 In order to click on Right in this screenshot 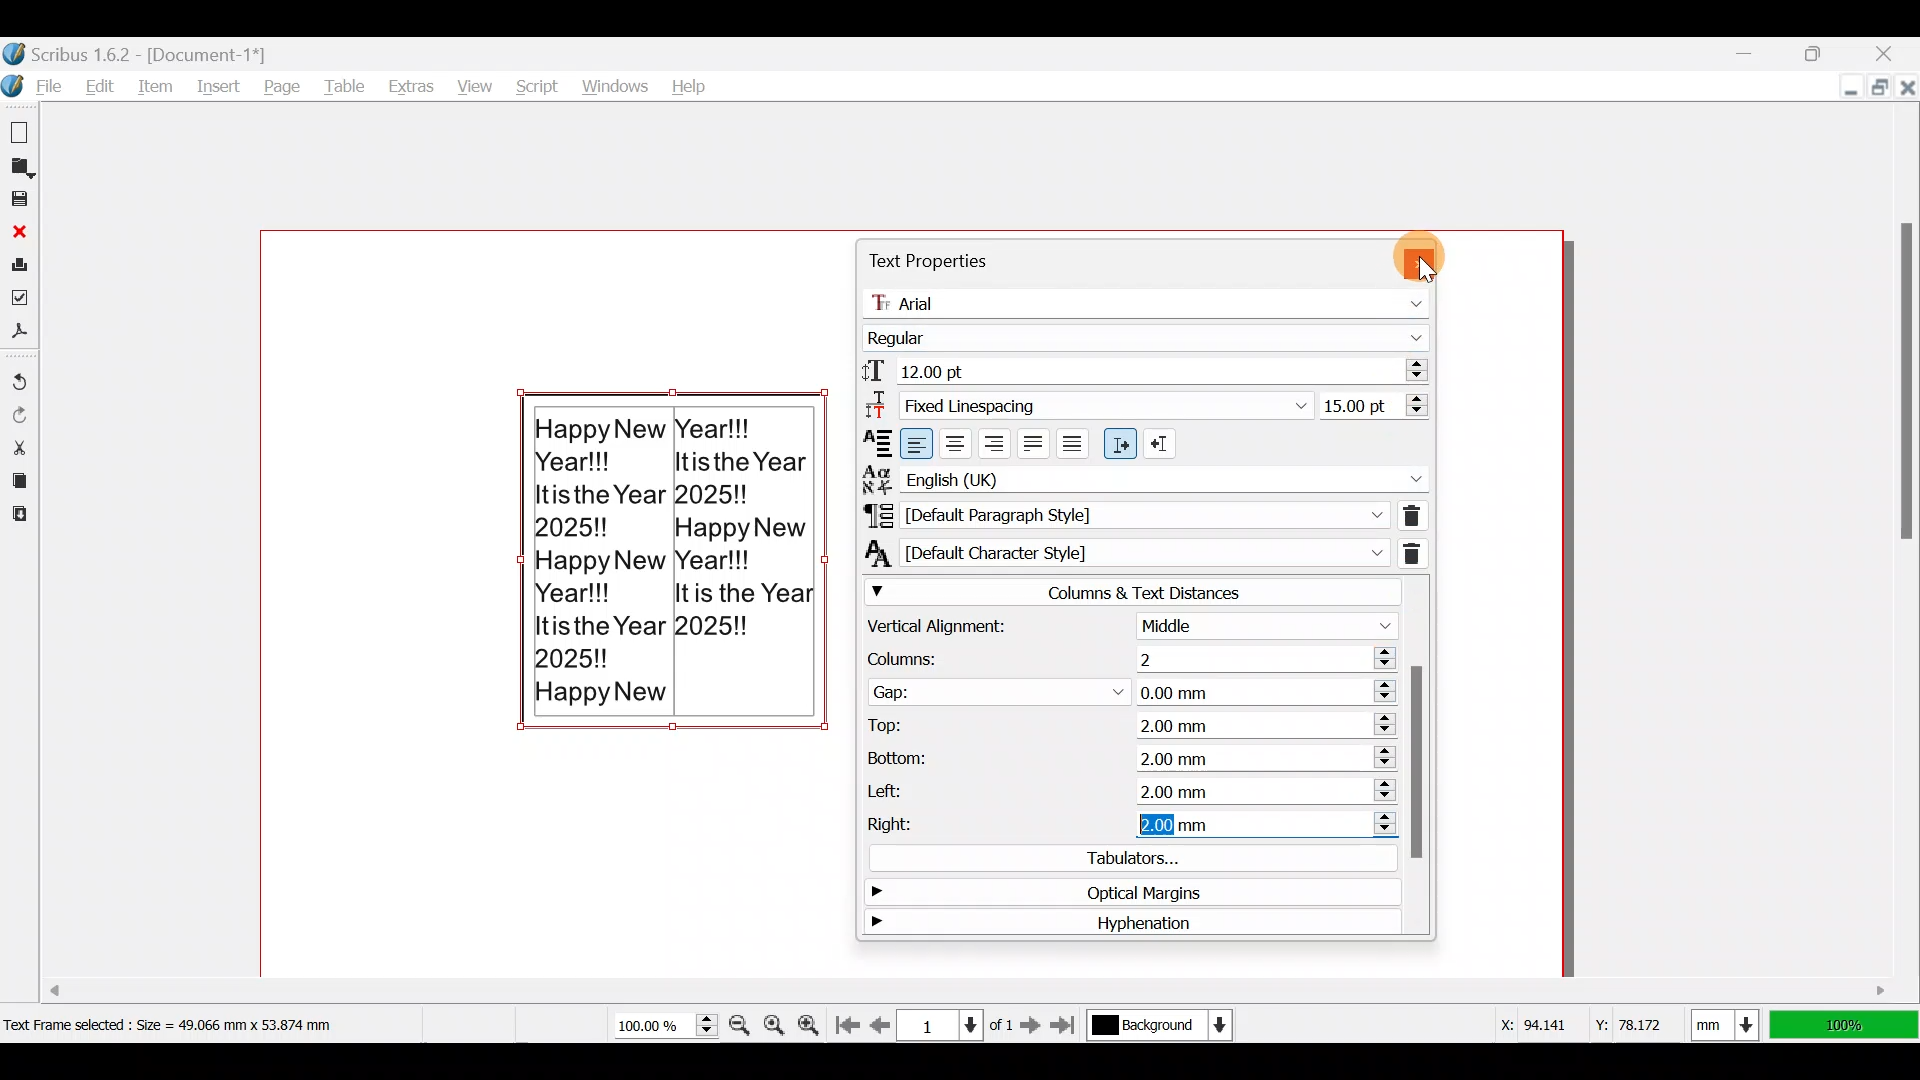, I will do `click(1124, 827)`.